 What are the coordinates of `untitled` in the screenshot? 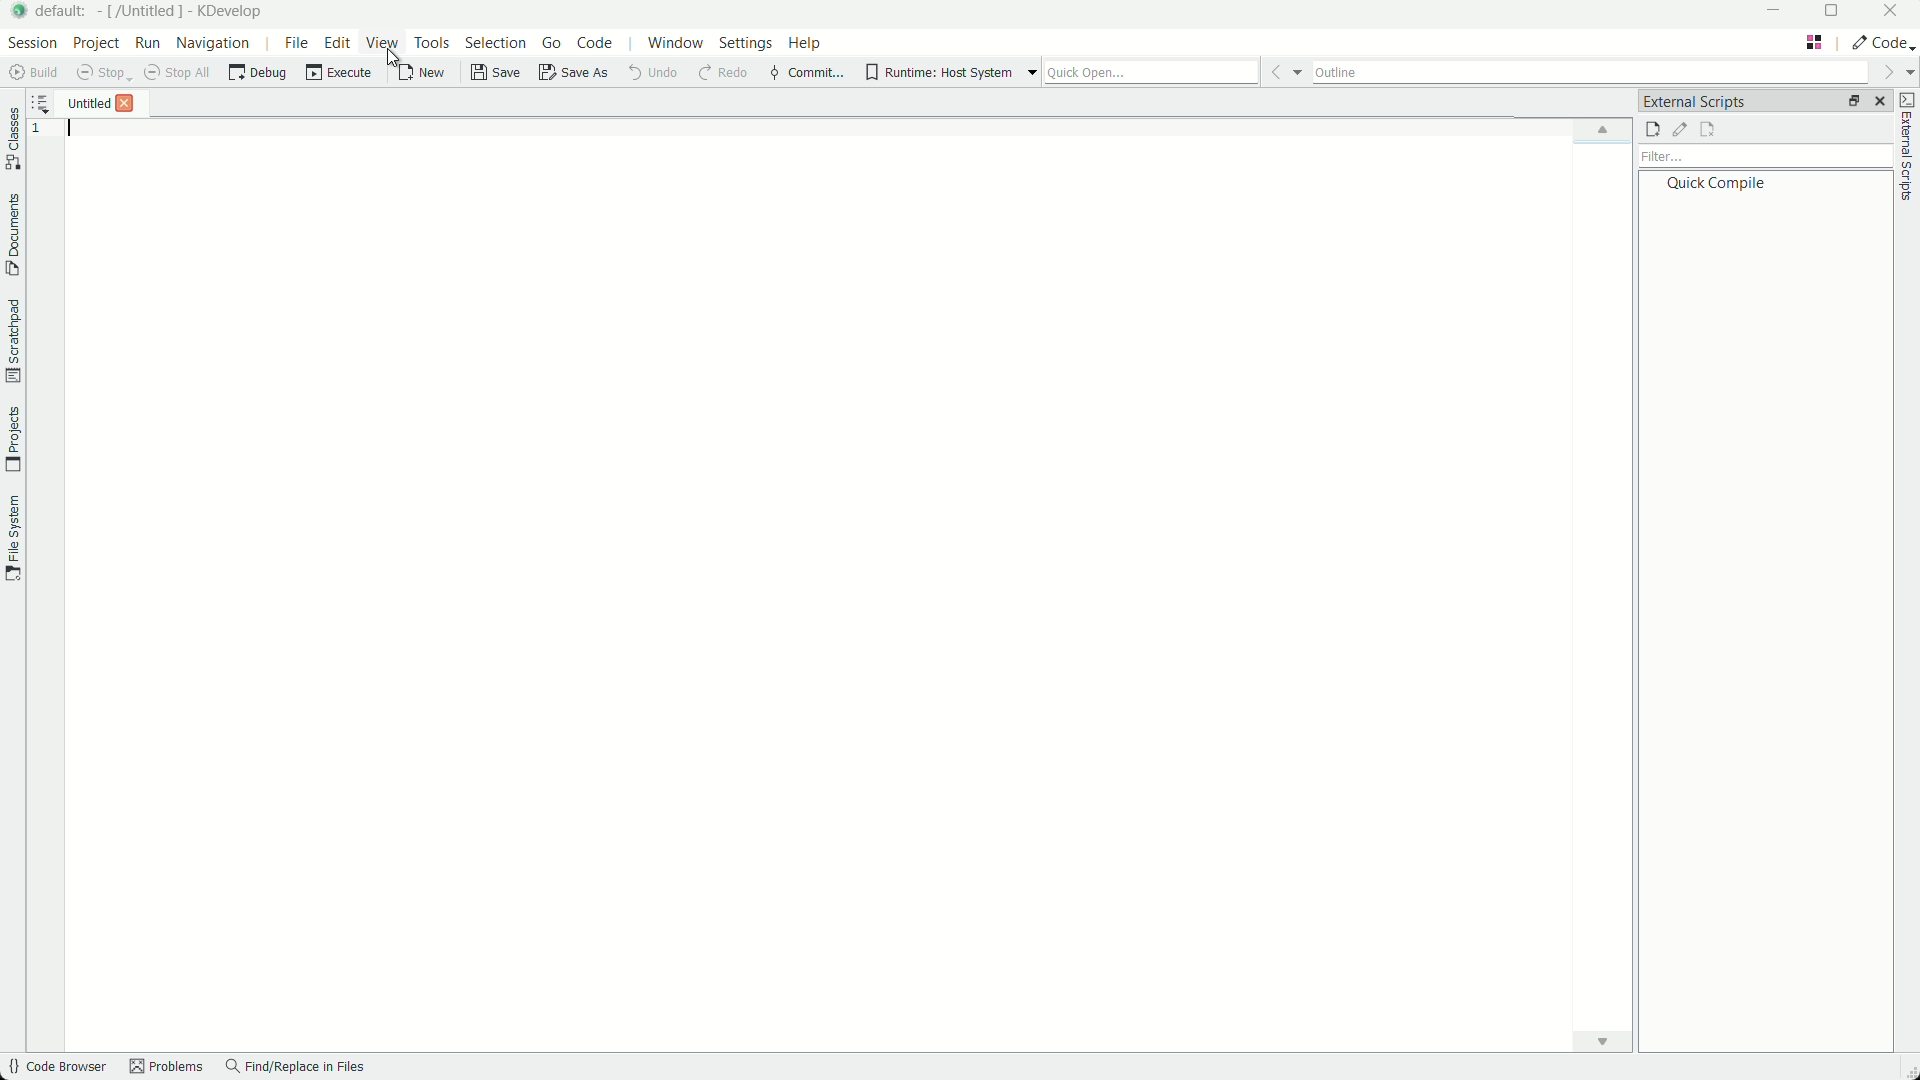 It's located at (85, 103).